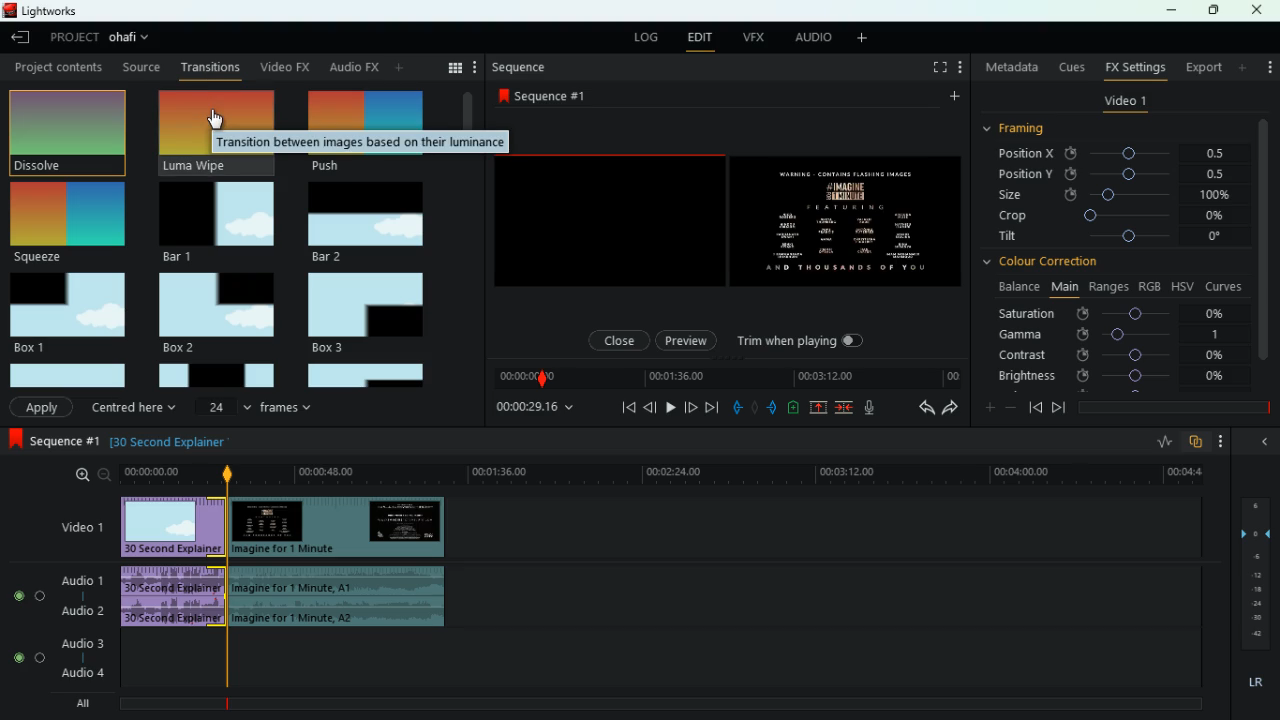 The width and height of the screenshot is (1280, 720). I want to click on audio, so click(176, 599).